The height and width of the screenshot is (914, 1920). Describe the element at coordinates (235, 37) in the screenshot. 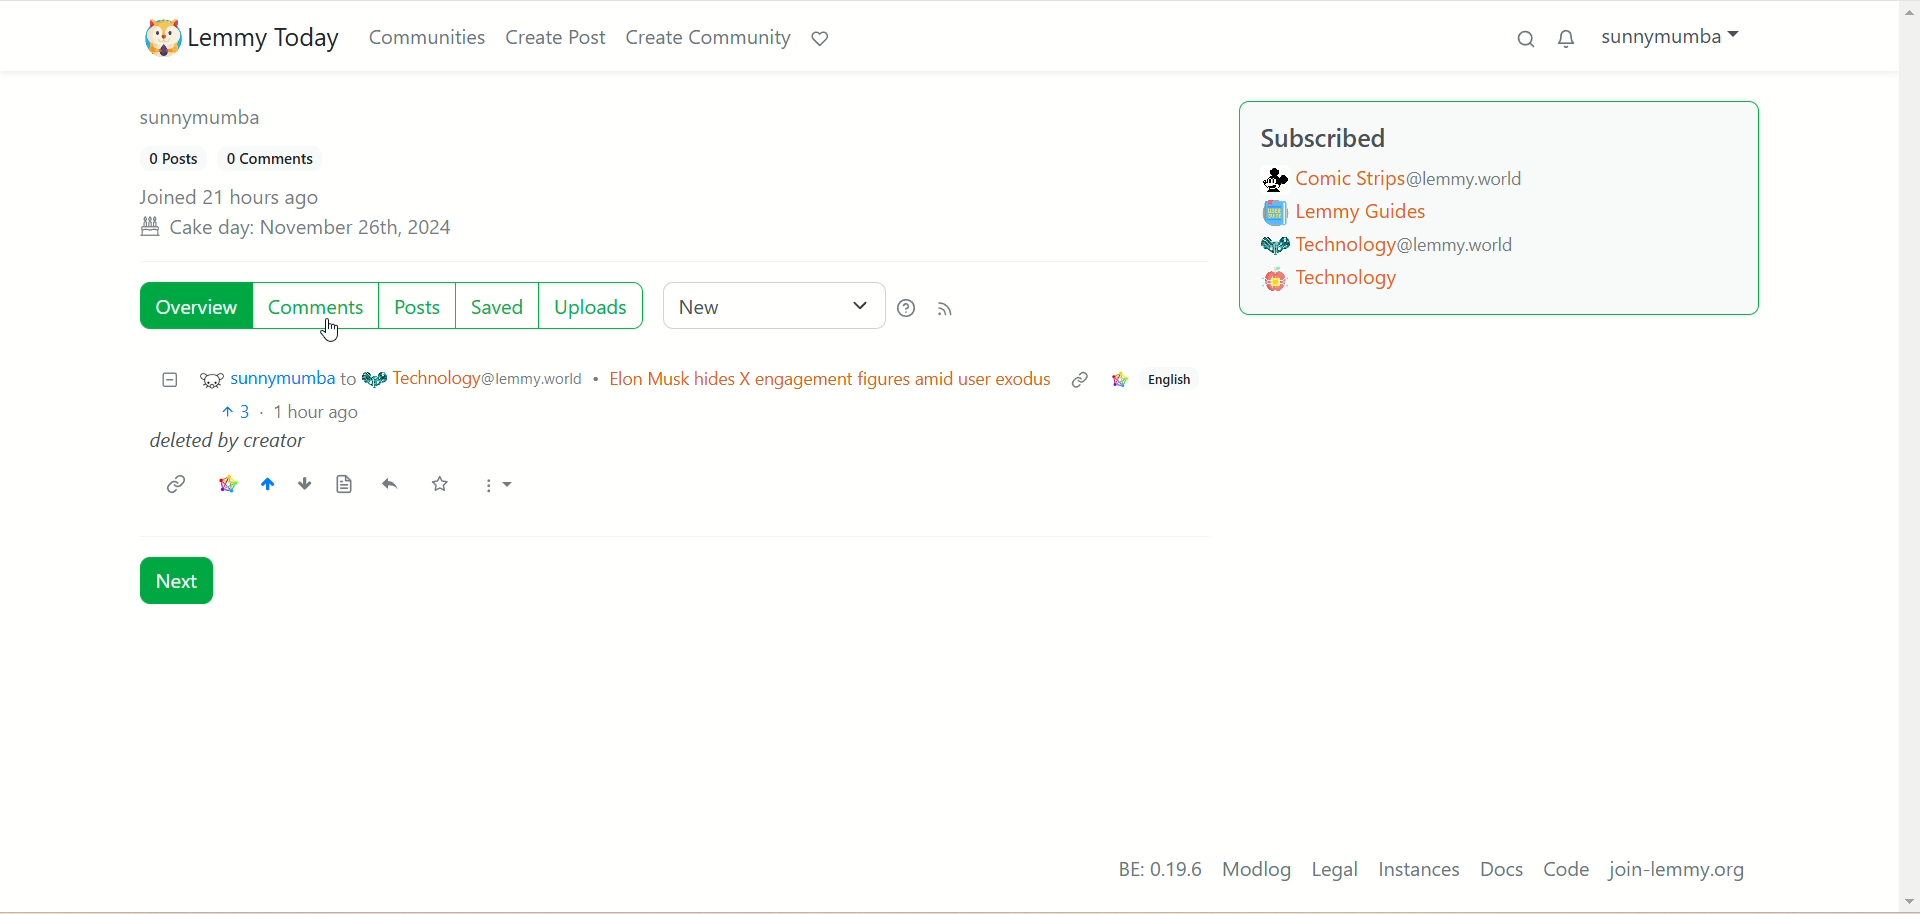

I see `lemmy today logo and name` at that location.